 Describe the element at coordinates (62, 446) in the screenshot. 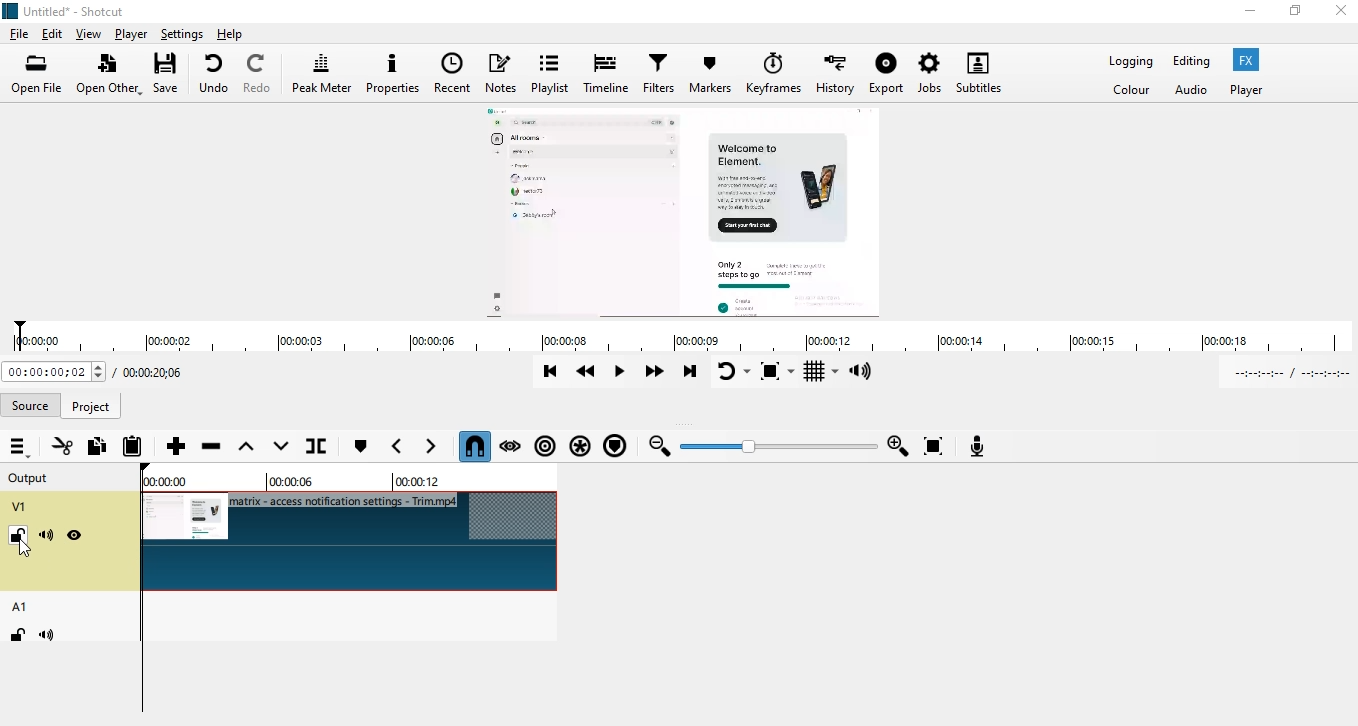

I see `cut` at that location.